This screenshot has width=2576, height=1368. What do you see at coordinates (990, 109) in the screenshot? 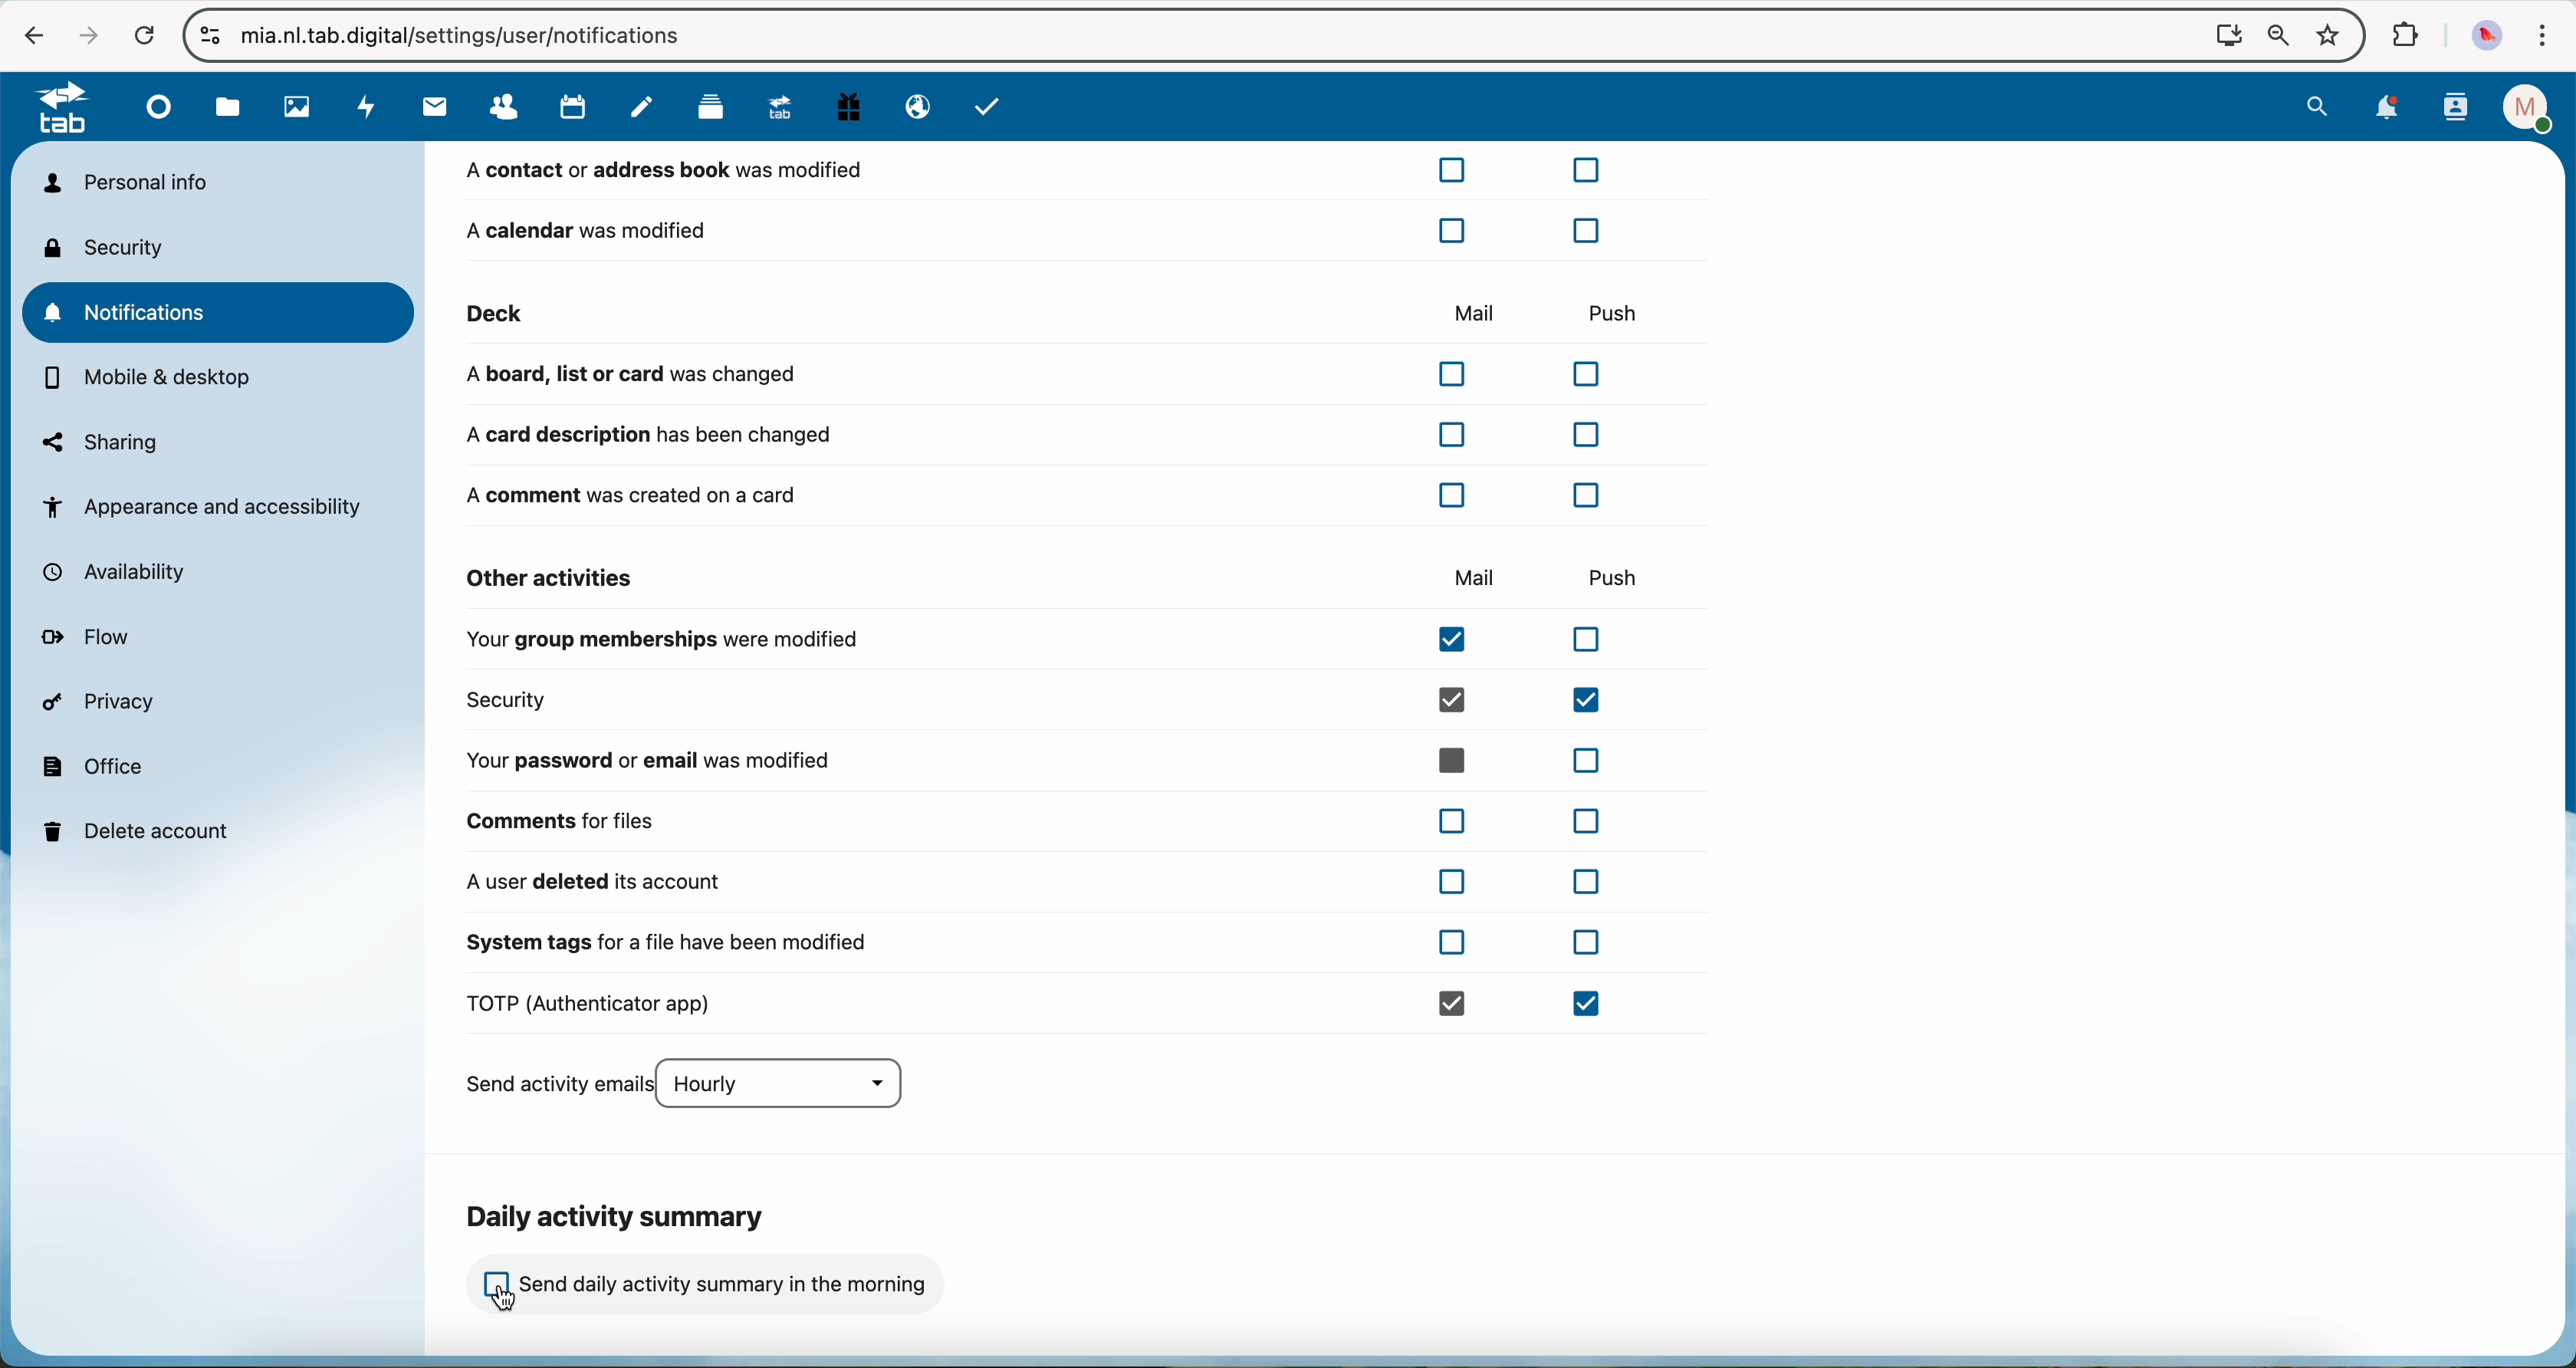
I see `task` at bounding box center [990, 109].